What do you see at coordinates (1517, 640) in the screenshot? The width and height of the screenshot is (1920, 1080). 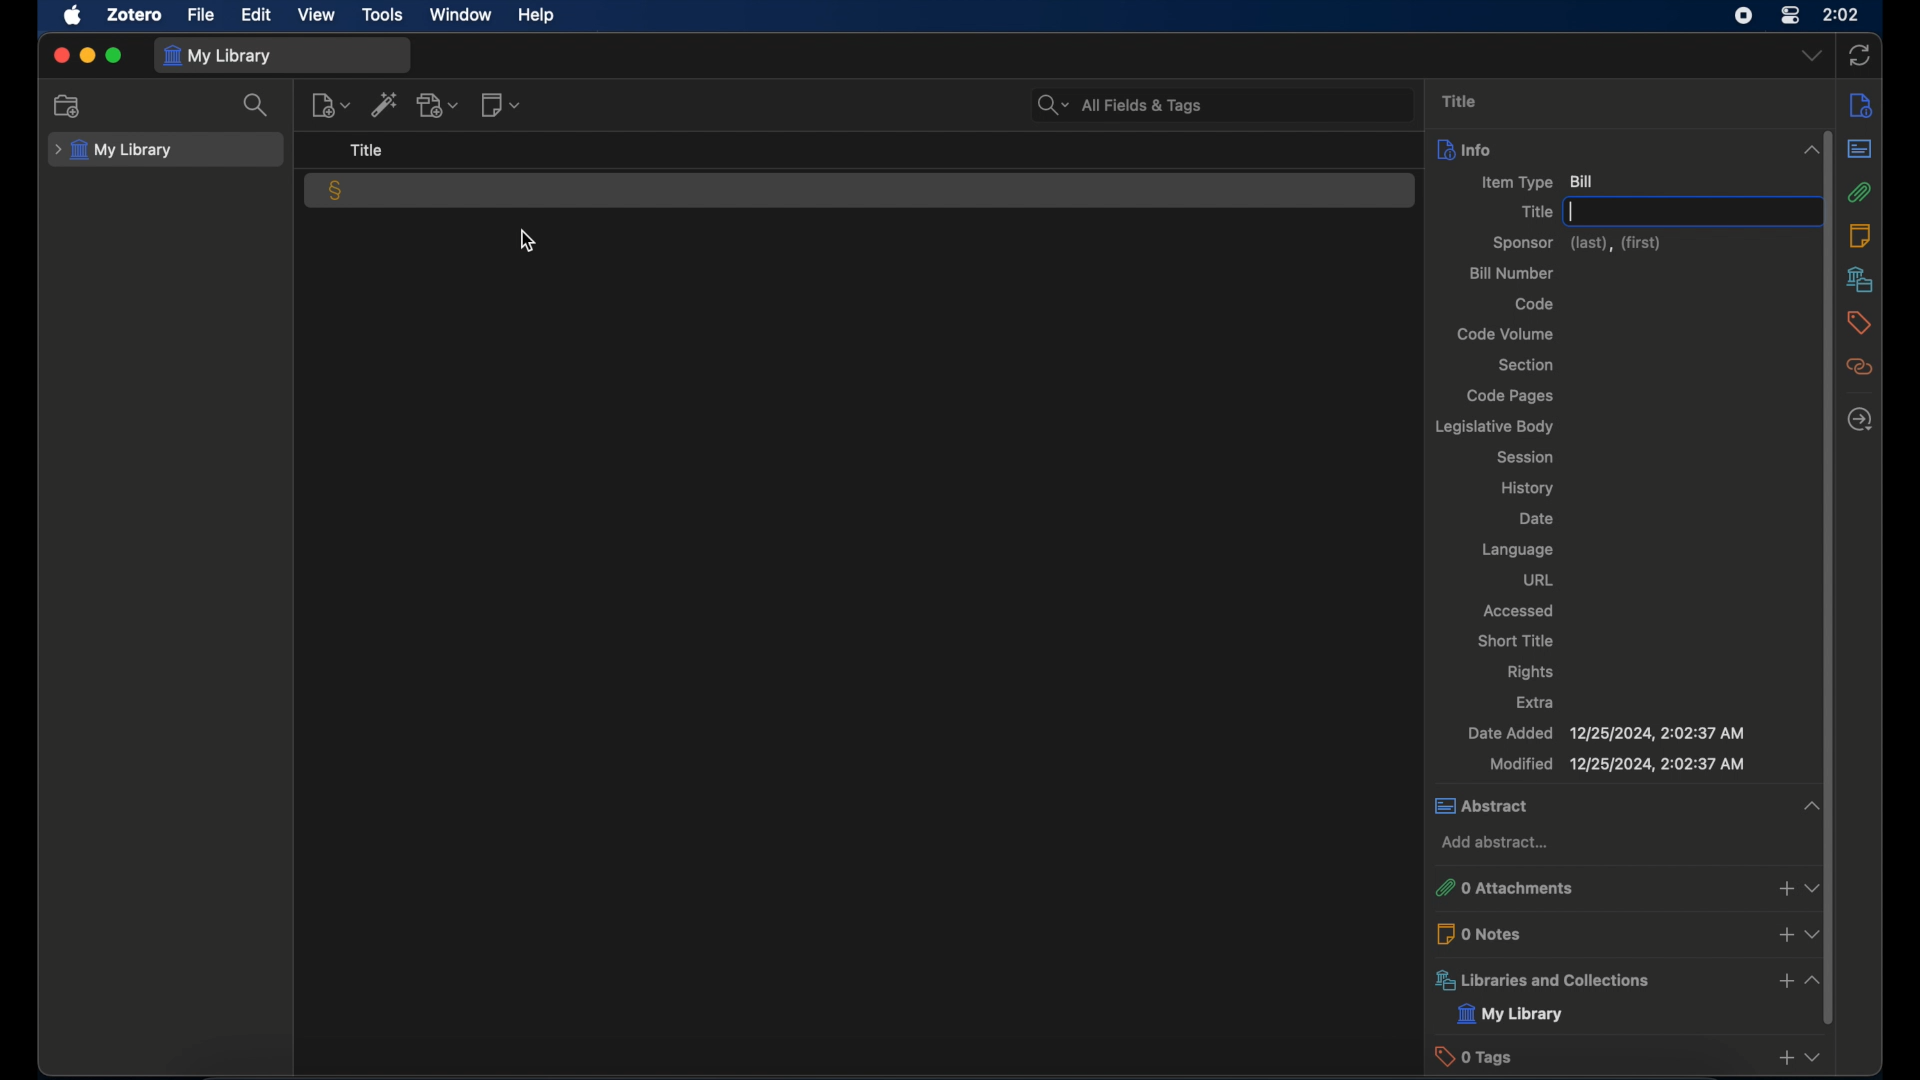 I see `short title` at bounding box center [1517, 640].